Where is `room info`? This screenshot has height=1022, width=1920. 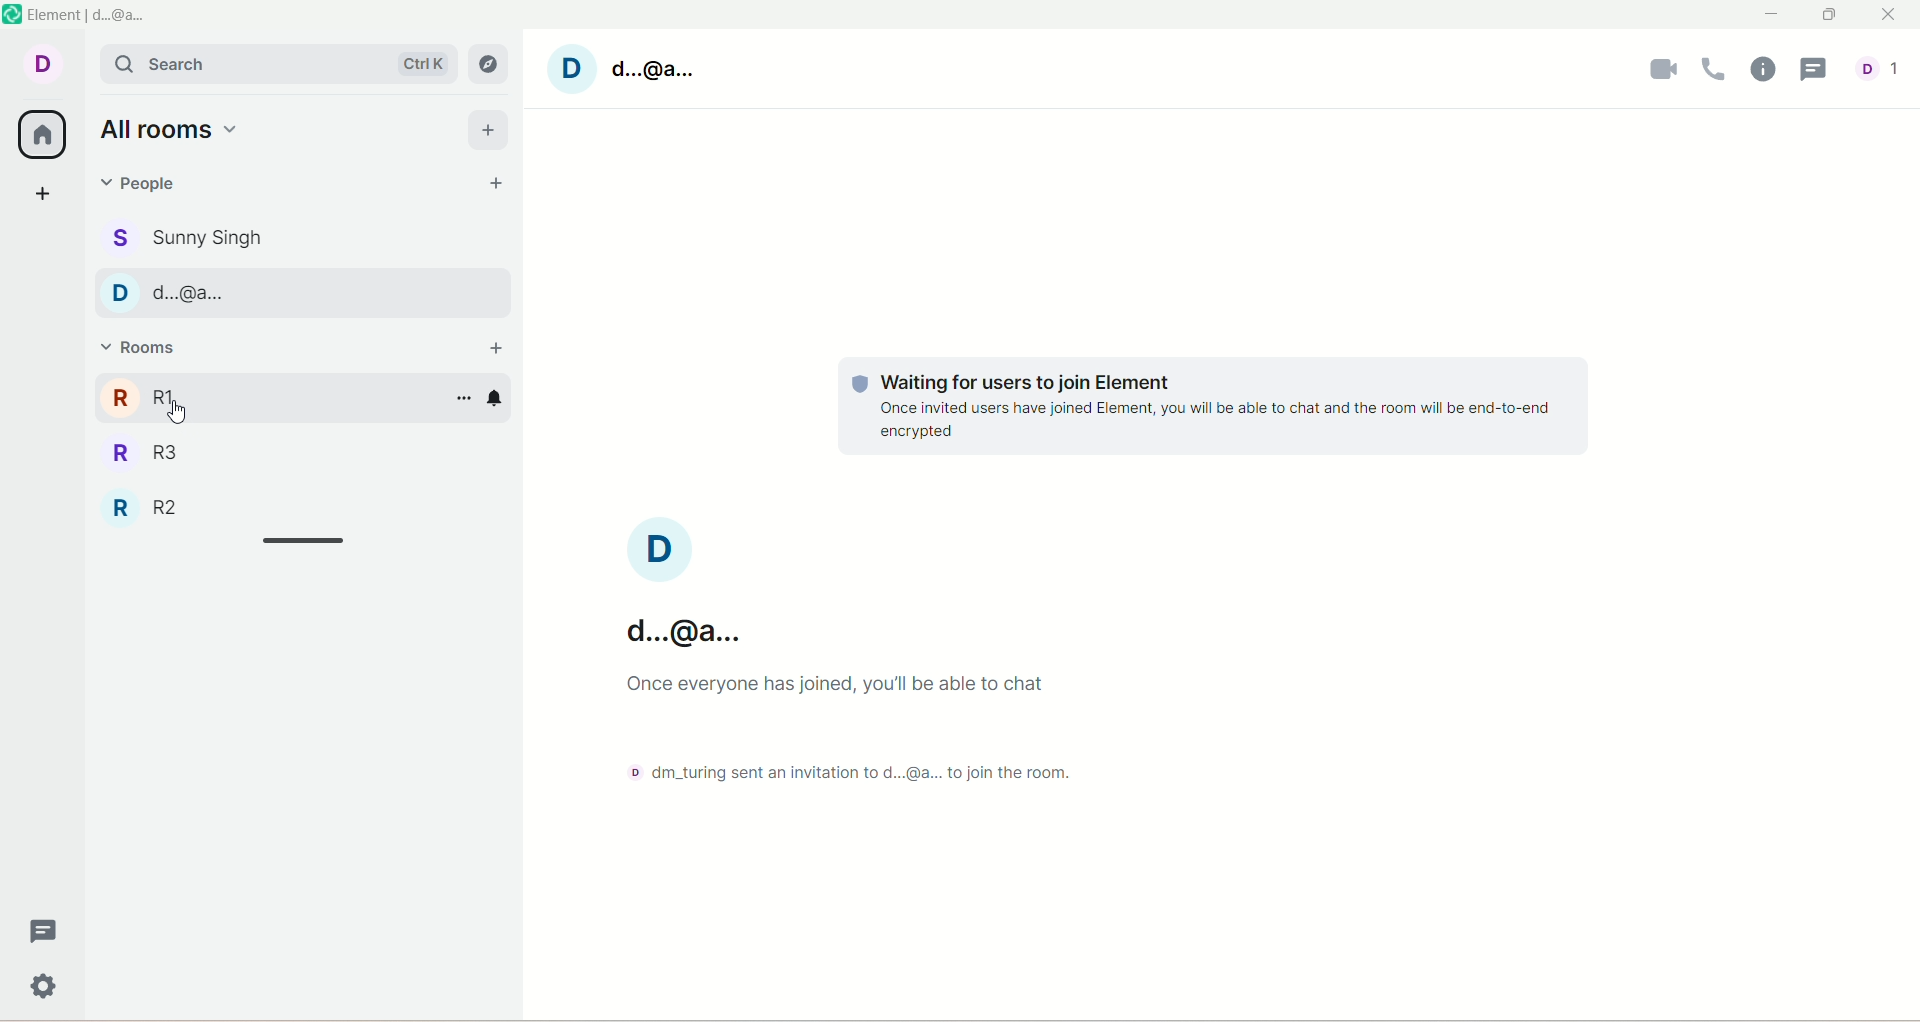 room info is located at coordinates (1765, 69).